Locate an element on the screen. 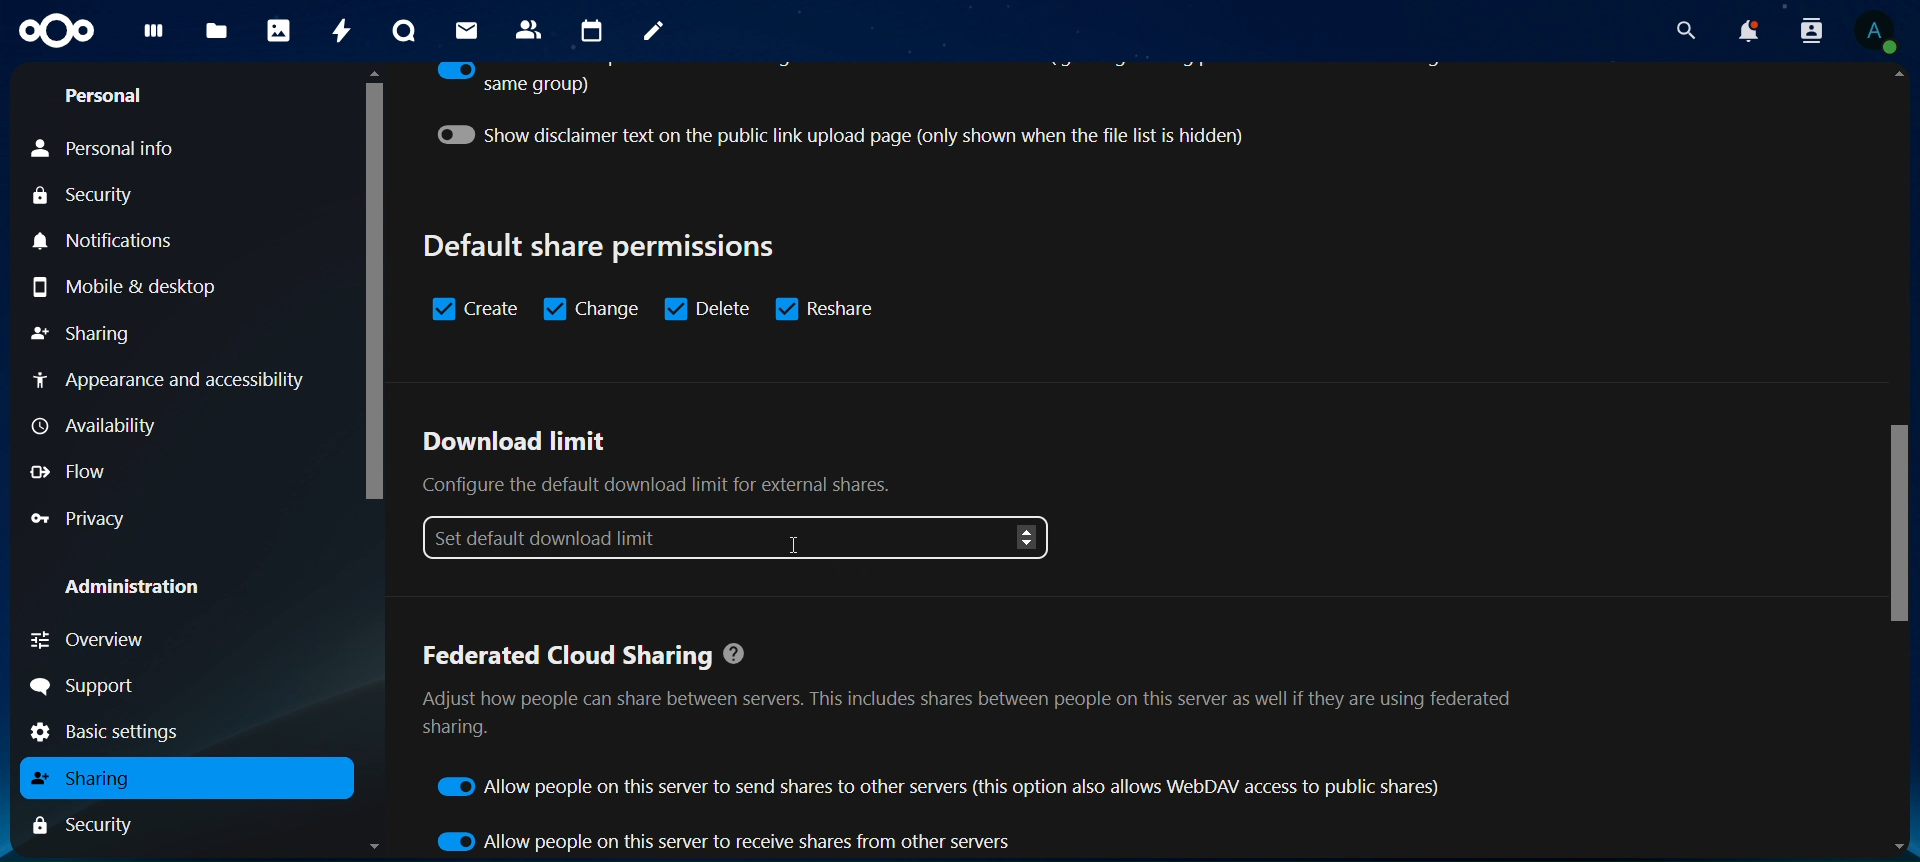 The image size is (1920, 862). Icon is located at coordinates (57, 33).